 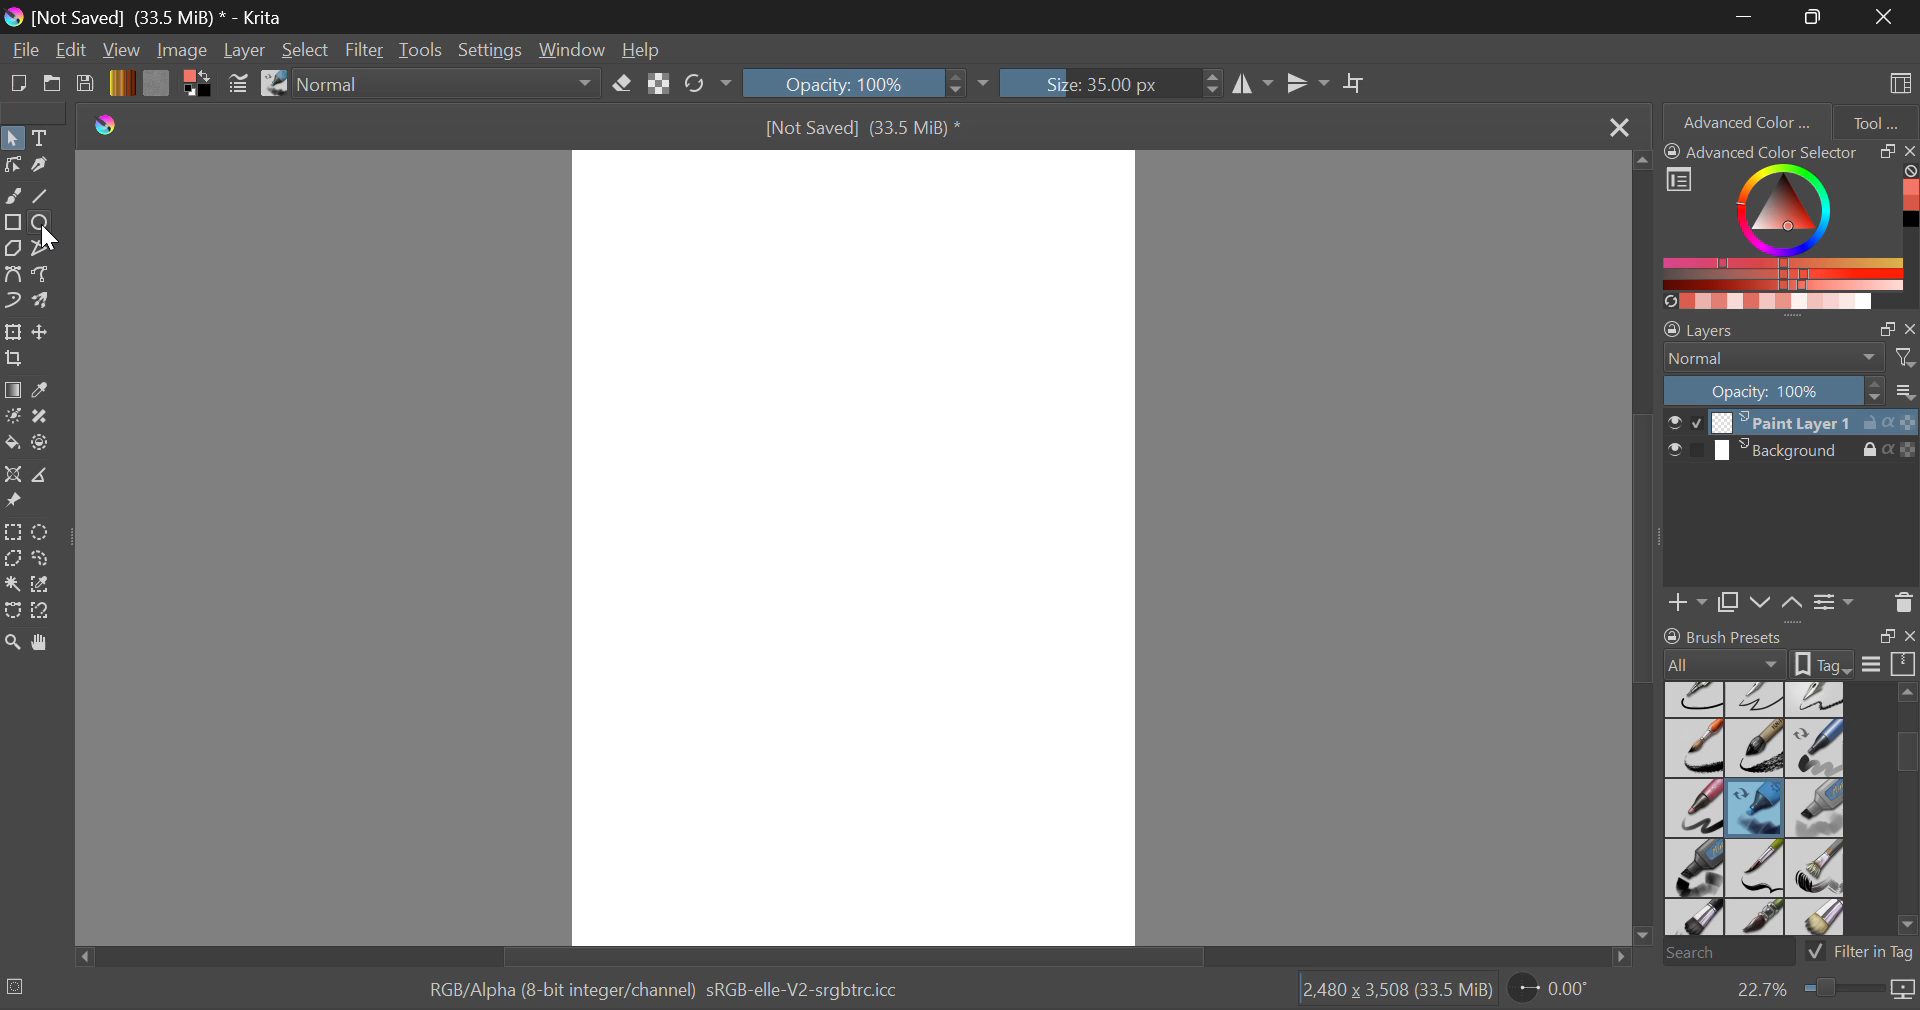 What do you see at coordinates (1790, 390) in the screenshot?
I see `Layer Opacity` at bounding box center [1790, 390].